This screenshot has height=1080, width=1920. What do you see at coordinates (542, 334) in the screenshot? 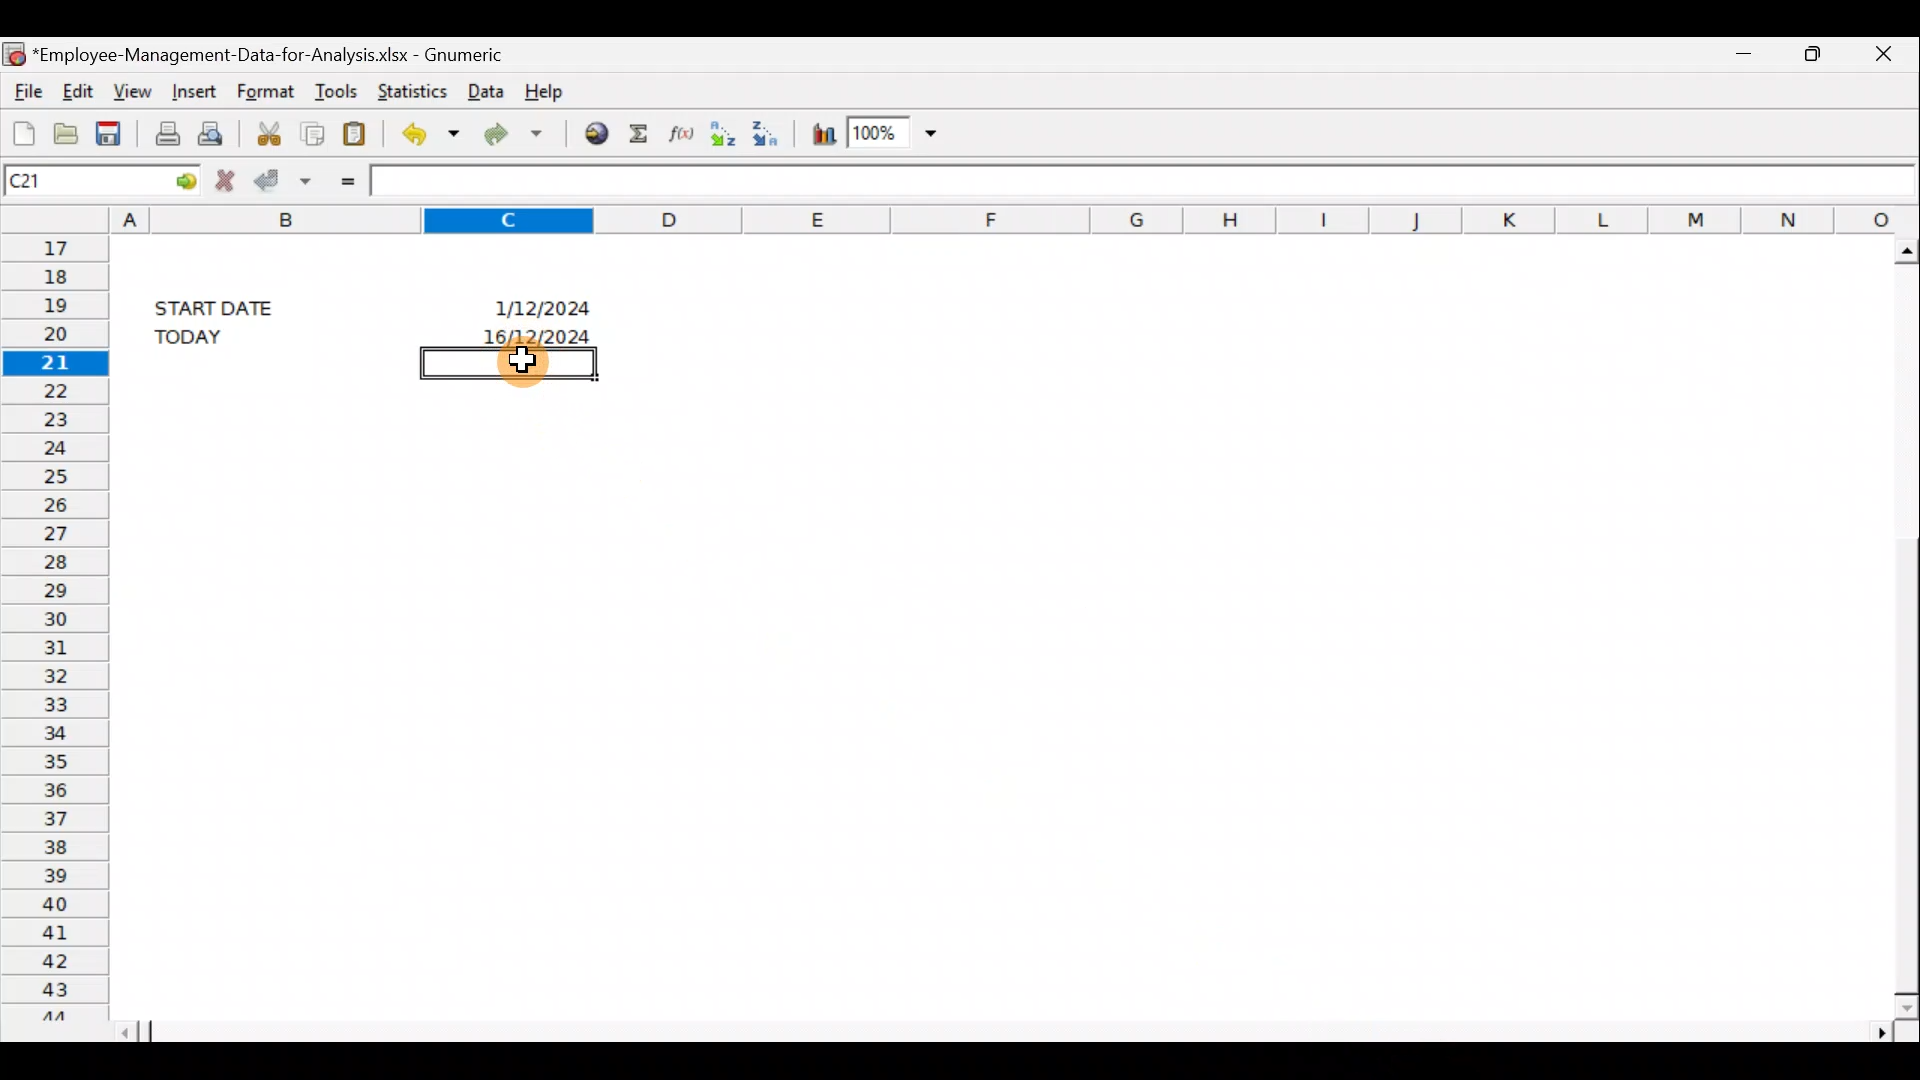
I see `16/12/2024` at bounding box center [542, 334].